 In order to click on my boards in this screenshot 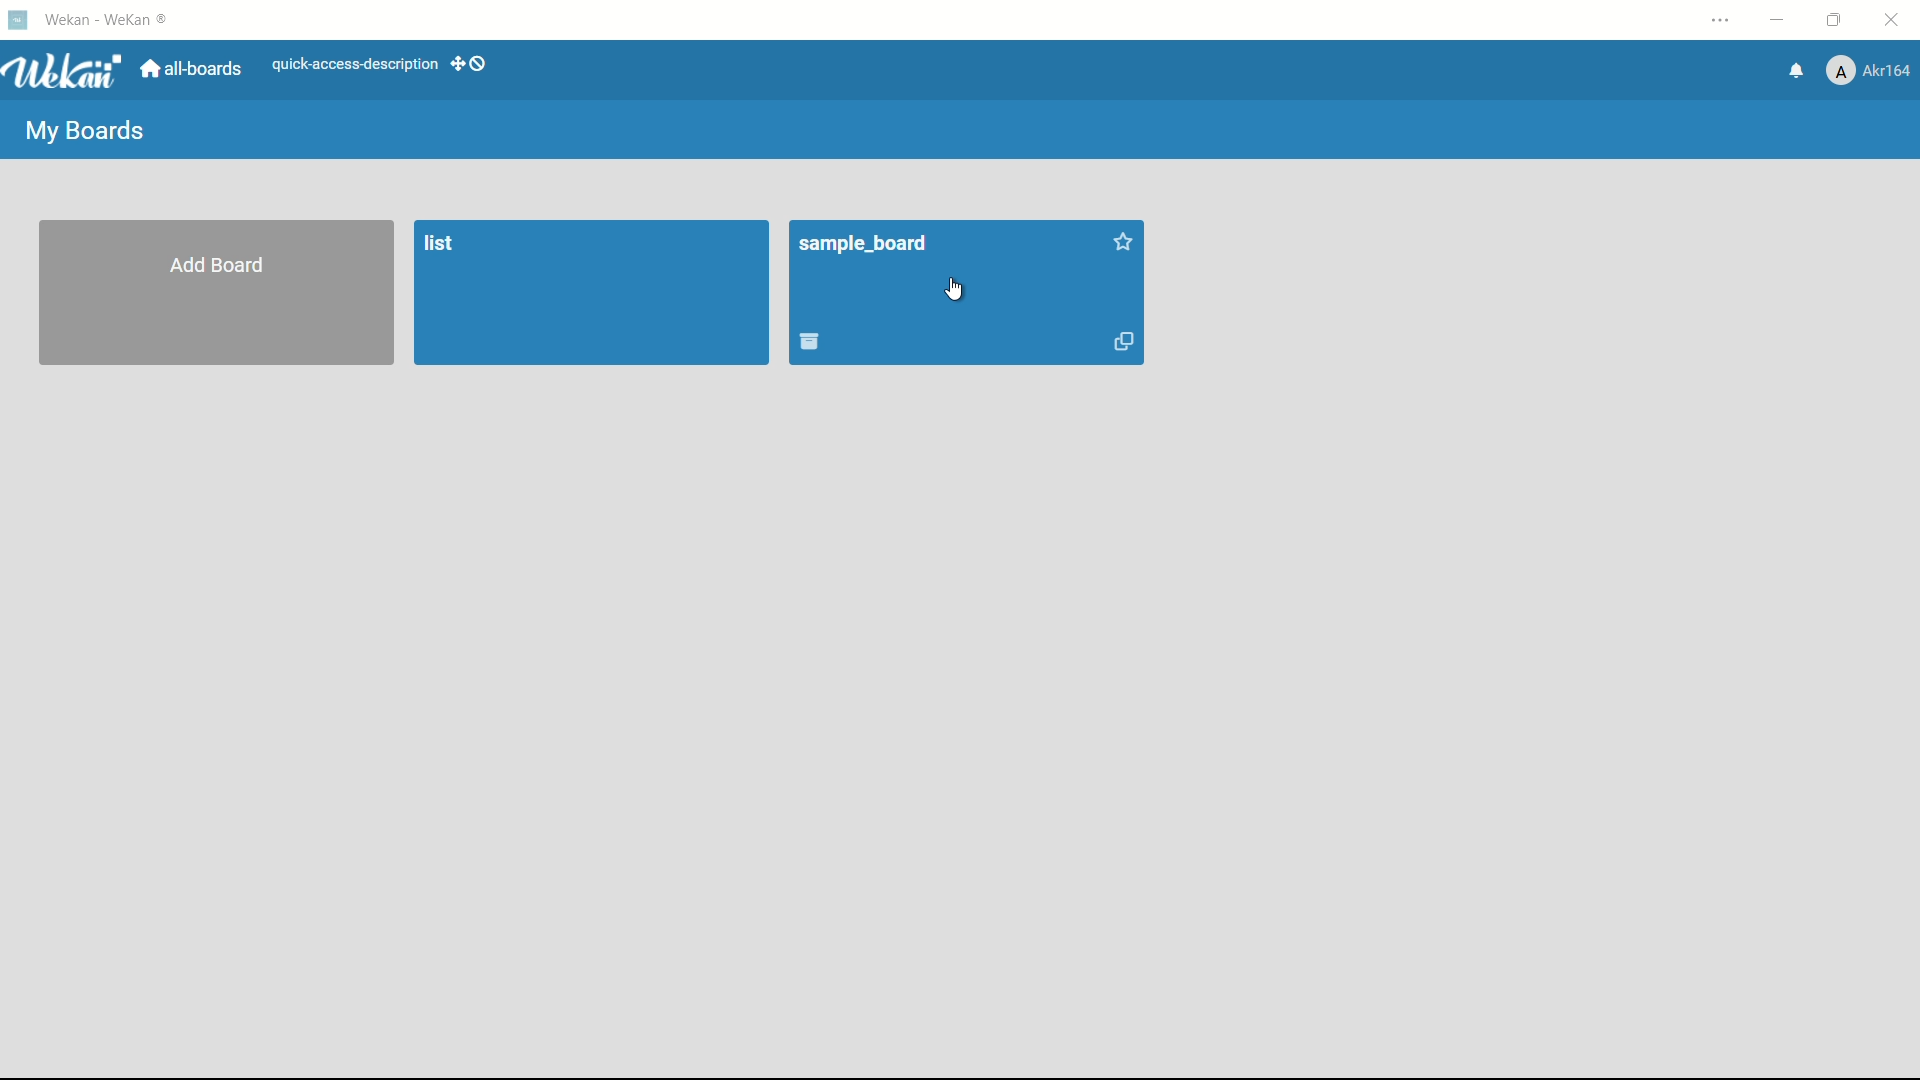, I will do `click(87, 131)`.